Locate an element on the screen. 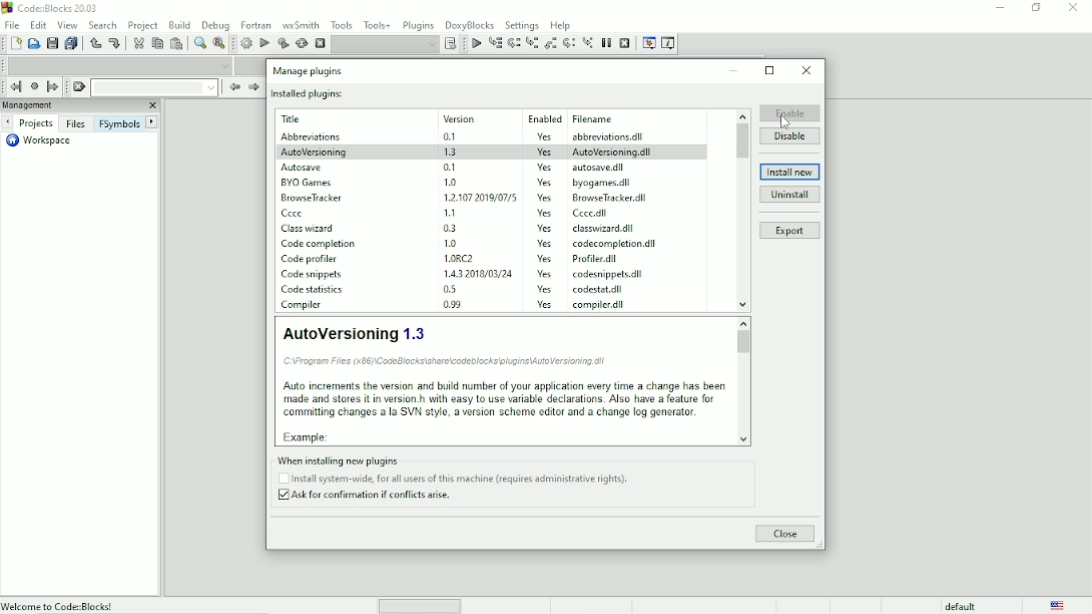 The width and height of the screenshot is (1092, 614). Drop down is located at coordinates (385, 45).